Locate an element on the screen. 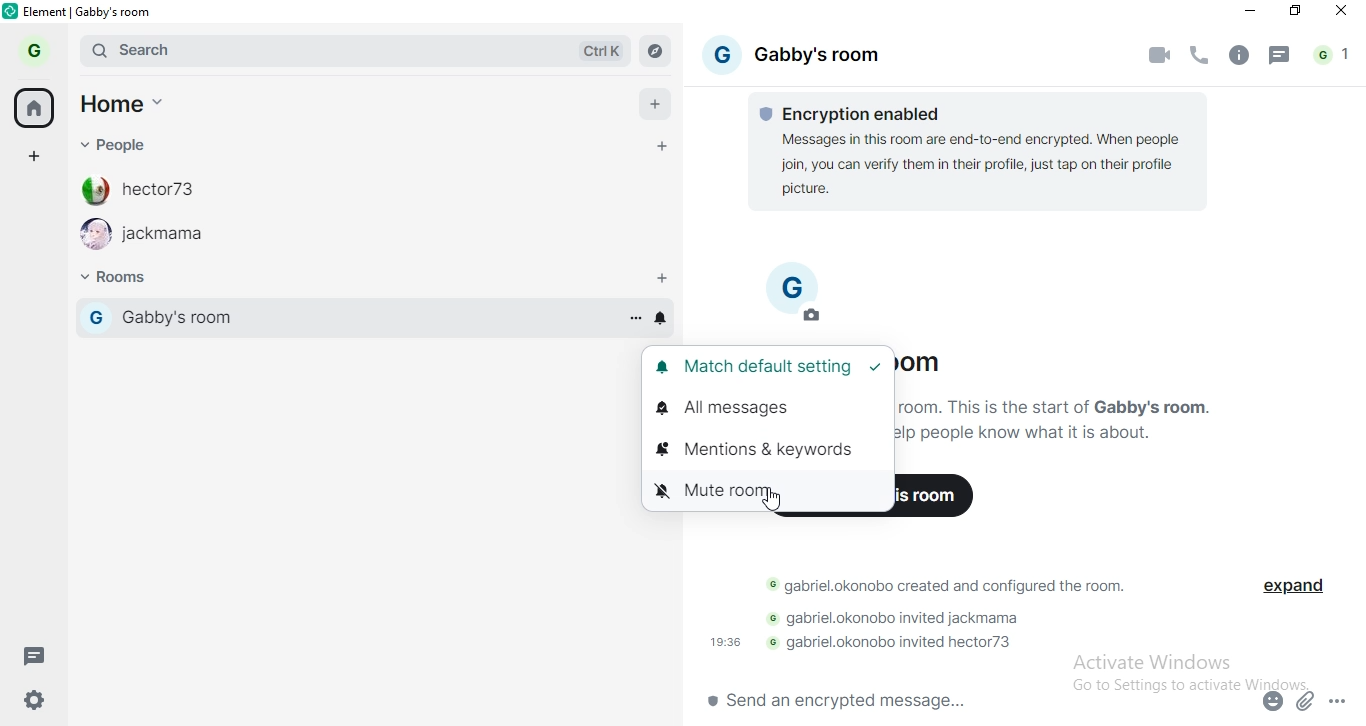 The height and width of the screenshot is (726, 1366). settings is located at coordinates (34, 701).